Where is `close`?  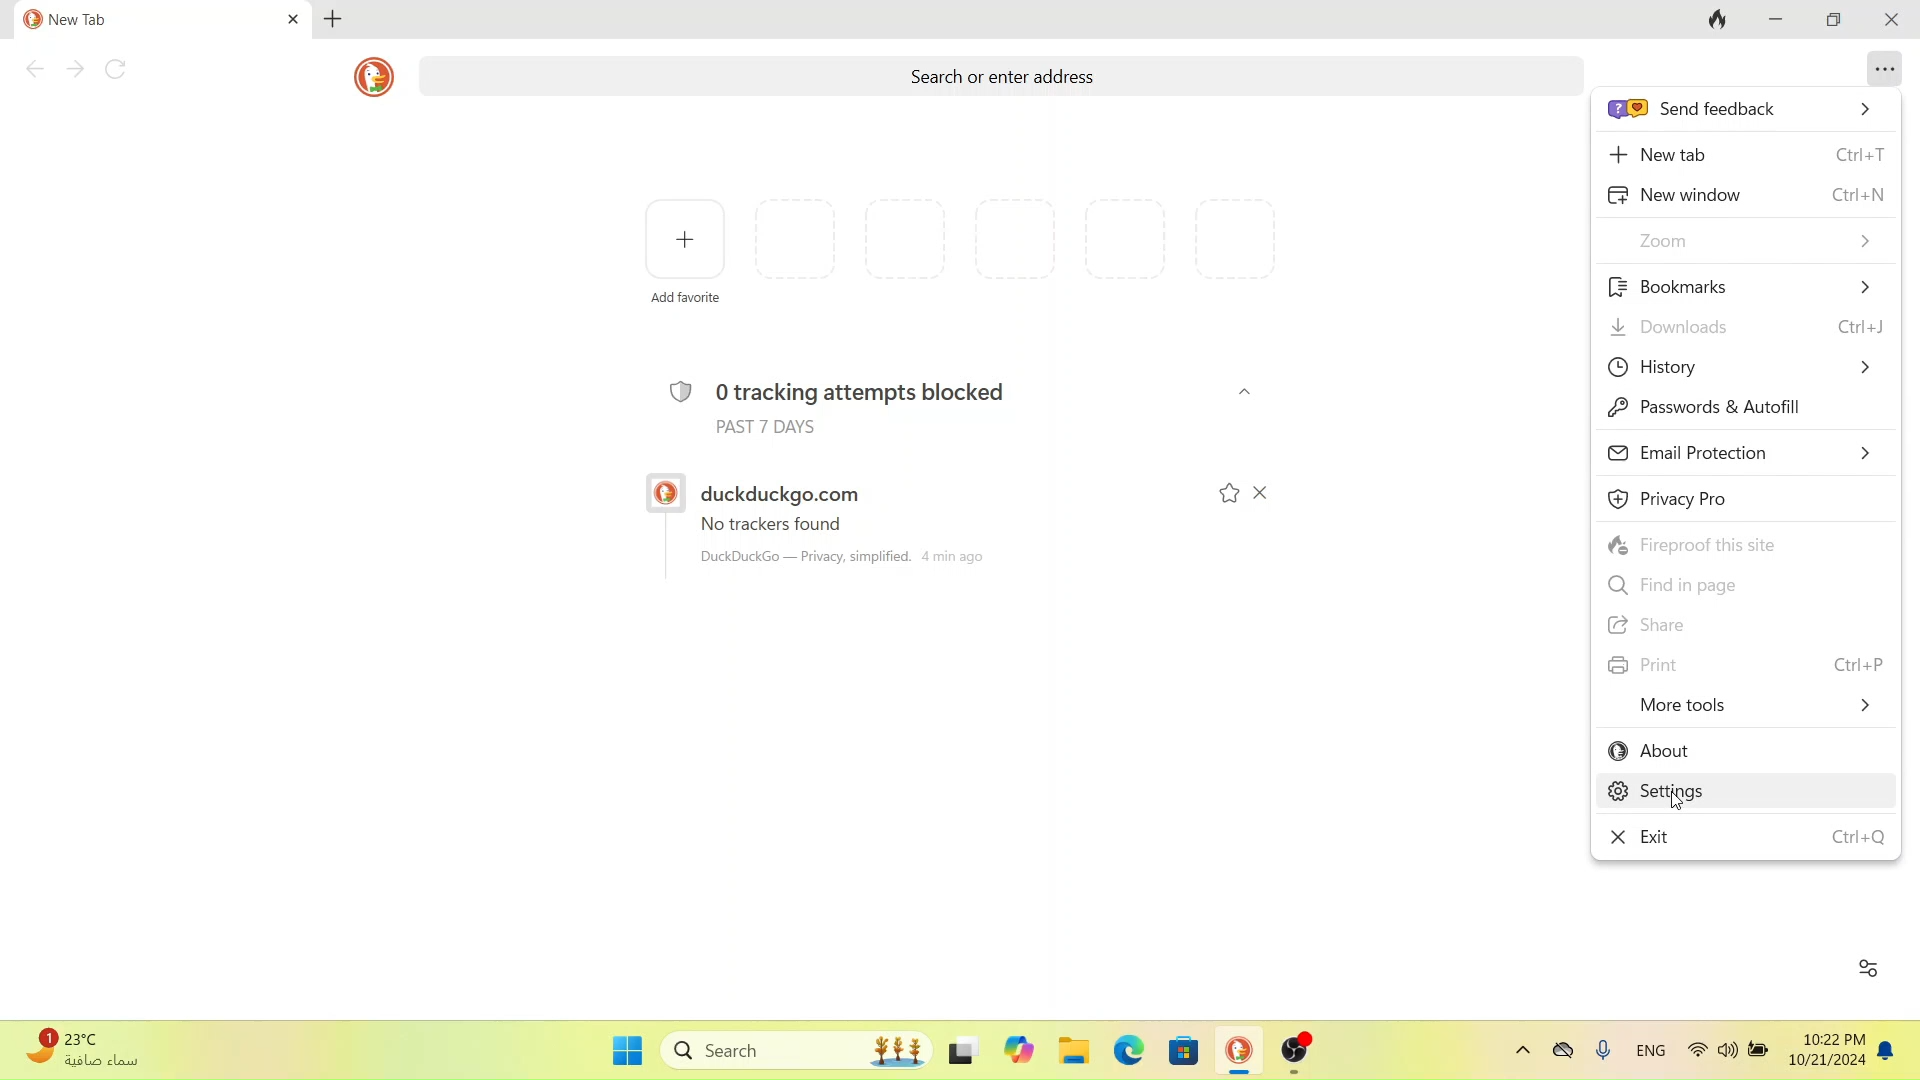
close is located at coordinates (1891, 19).